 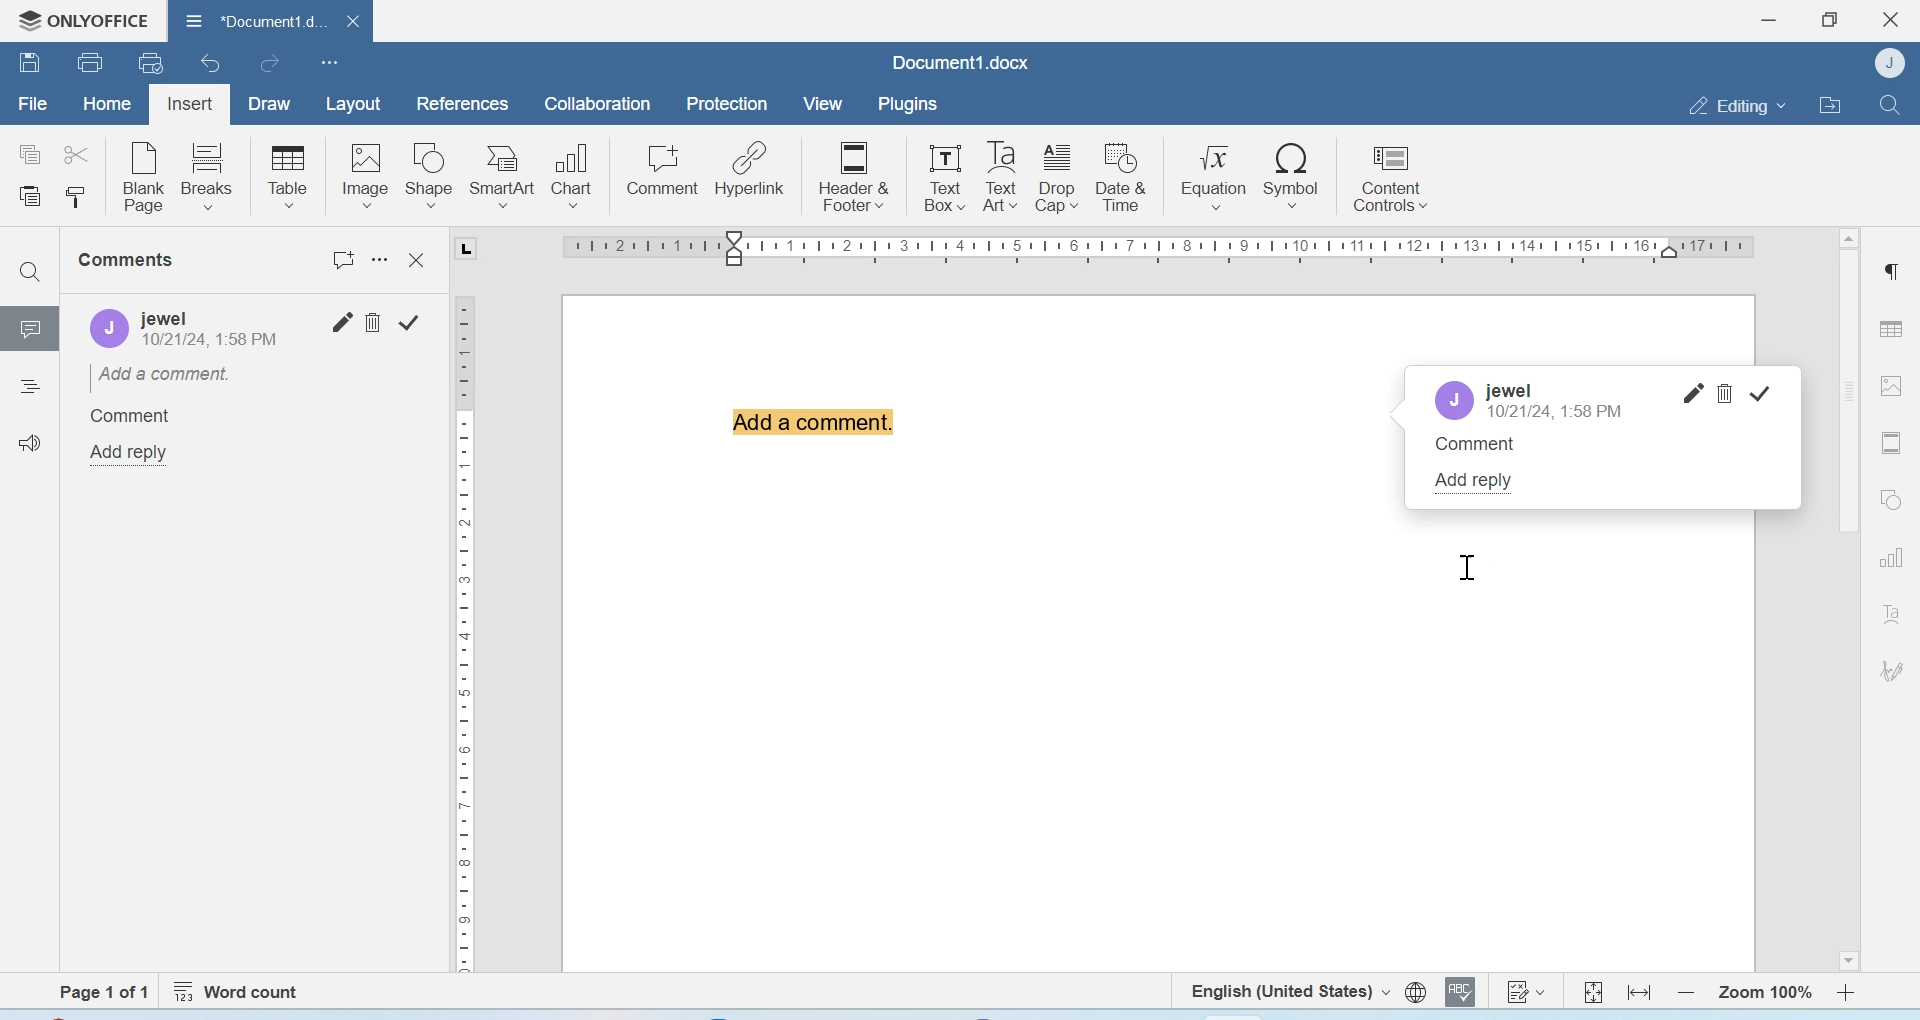 What do you see at coordinates (420, 261) in the screenshot?
I see `Close` at bounding box center [420, 261].